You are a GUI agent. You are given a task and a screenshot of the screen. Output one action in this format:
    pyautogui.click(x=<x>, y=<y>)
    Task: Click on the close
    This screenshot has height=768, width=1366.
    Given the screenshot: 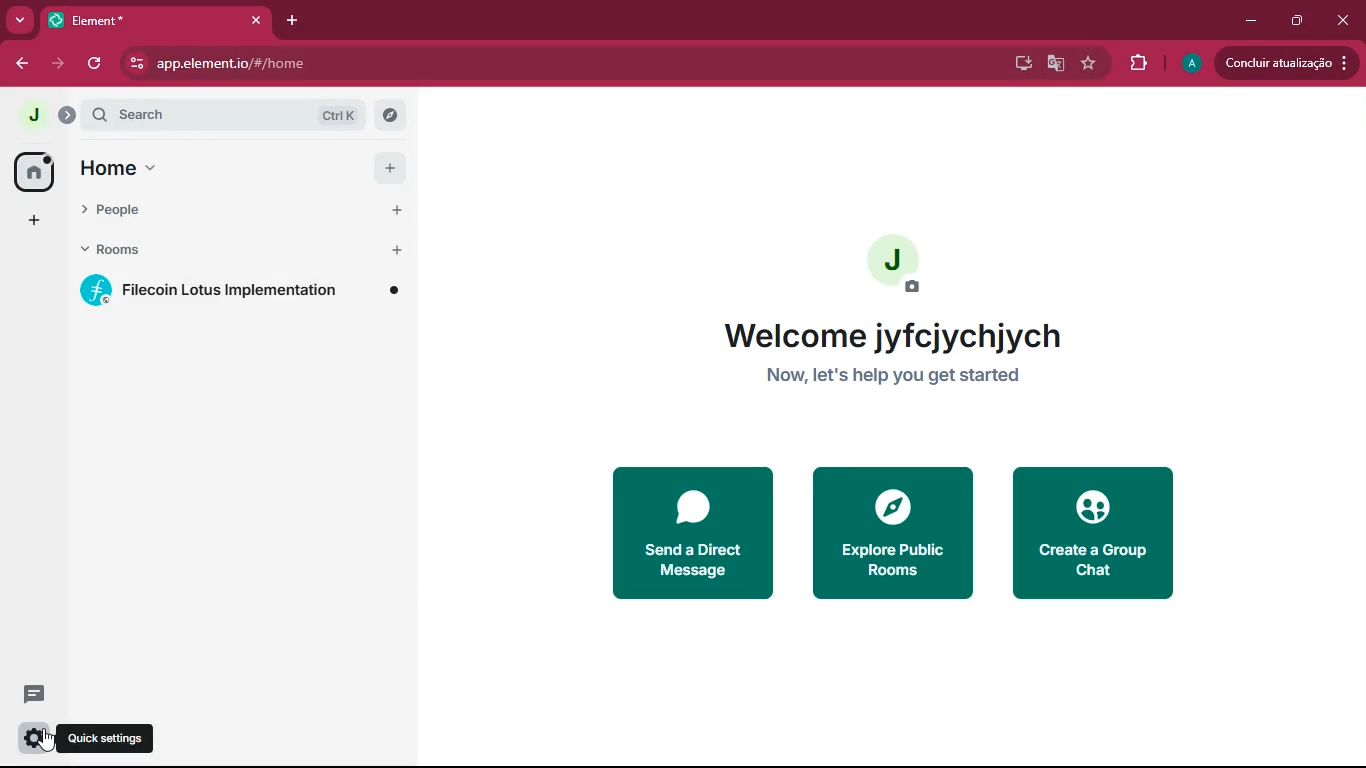 What is the action you would take?
    pyautogui.click(x=1344, y=15)
    